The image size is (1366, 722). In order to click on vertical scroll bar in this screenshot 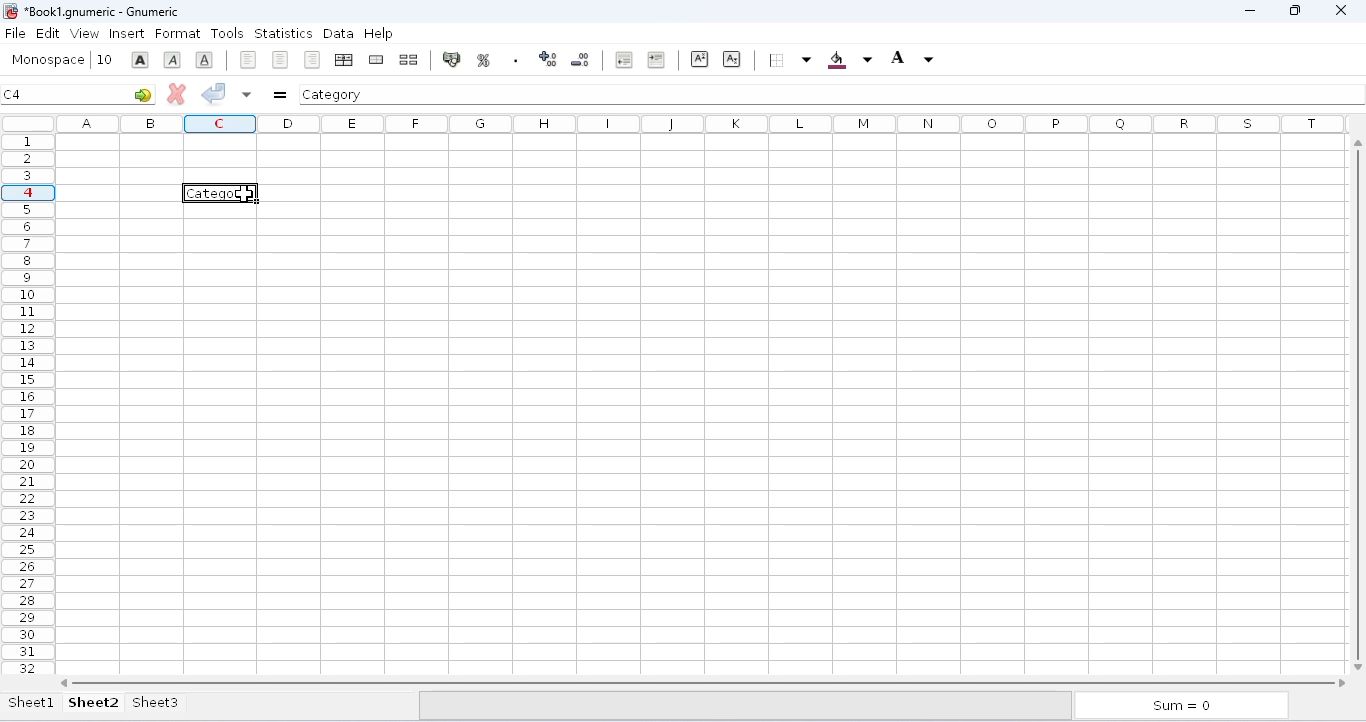, I will do `click(1361, 402)`.